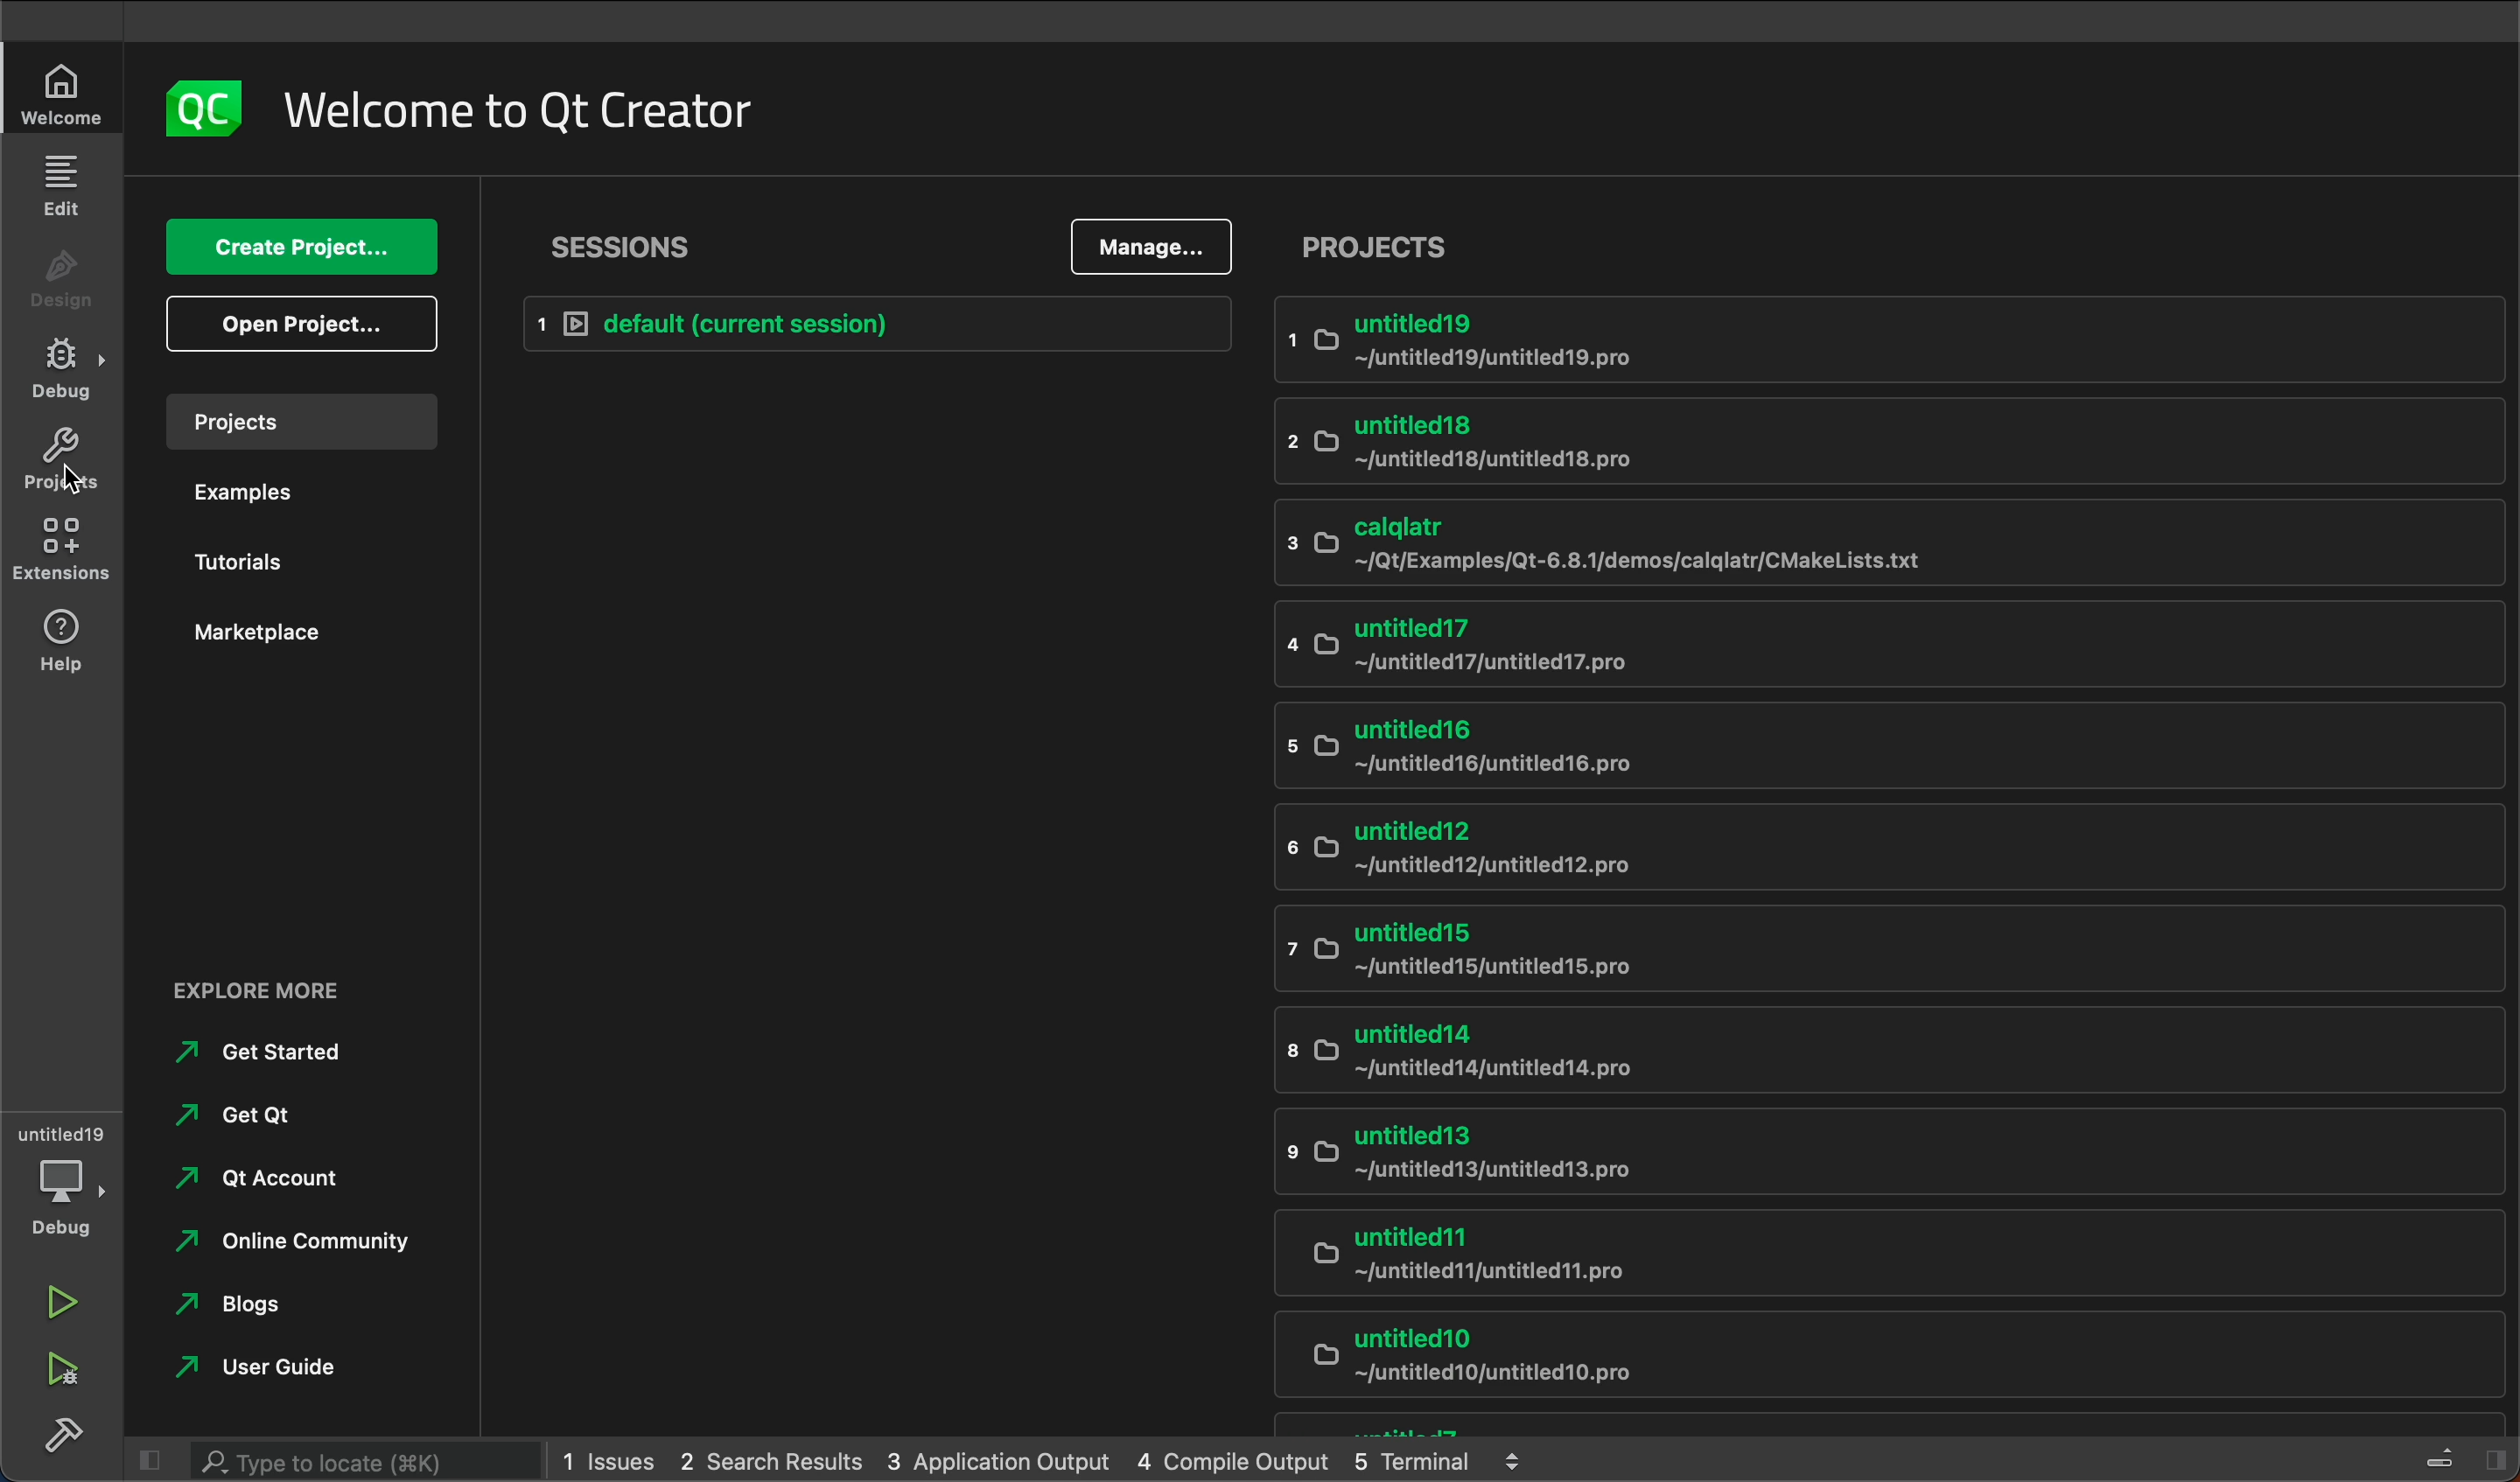  I want to click on manage, so click(1149, 245).